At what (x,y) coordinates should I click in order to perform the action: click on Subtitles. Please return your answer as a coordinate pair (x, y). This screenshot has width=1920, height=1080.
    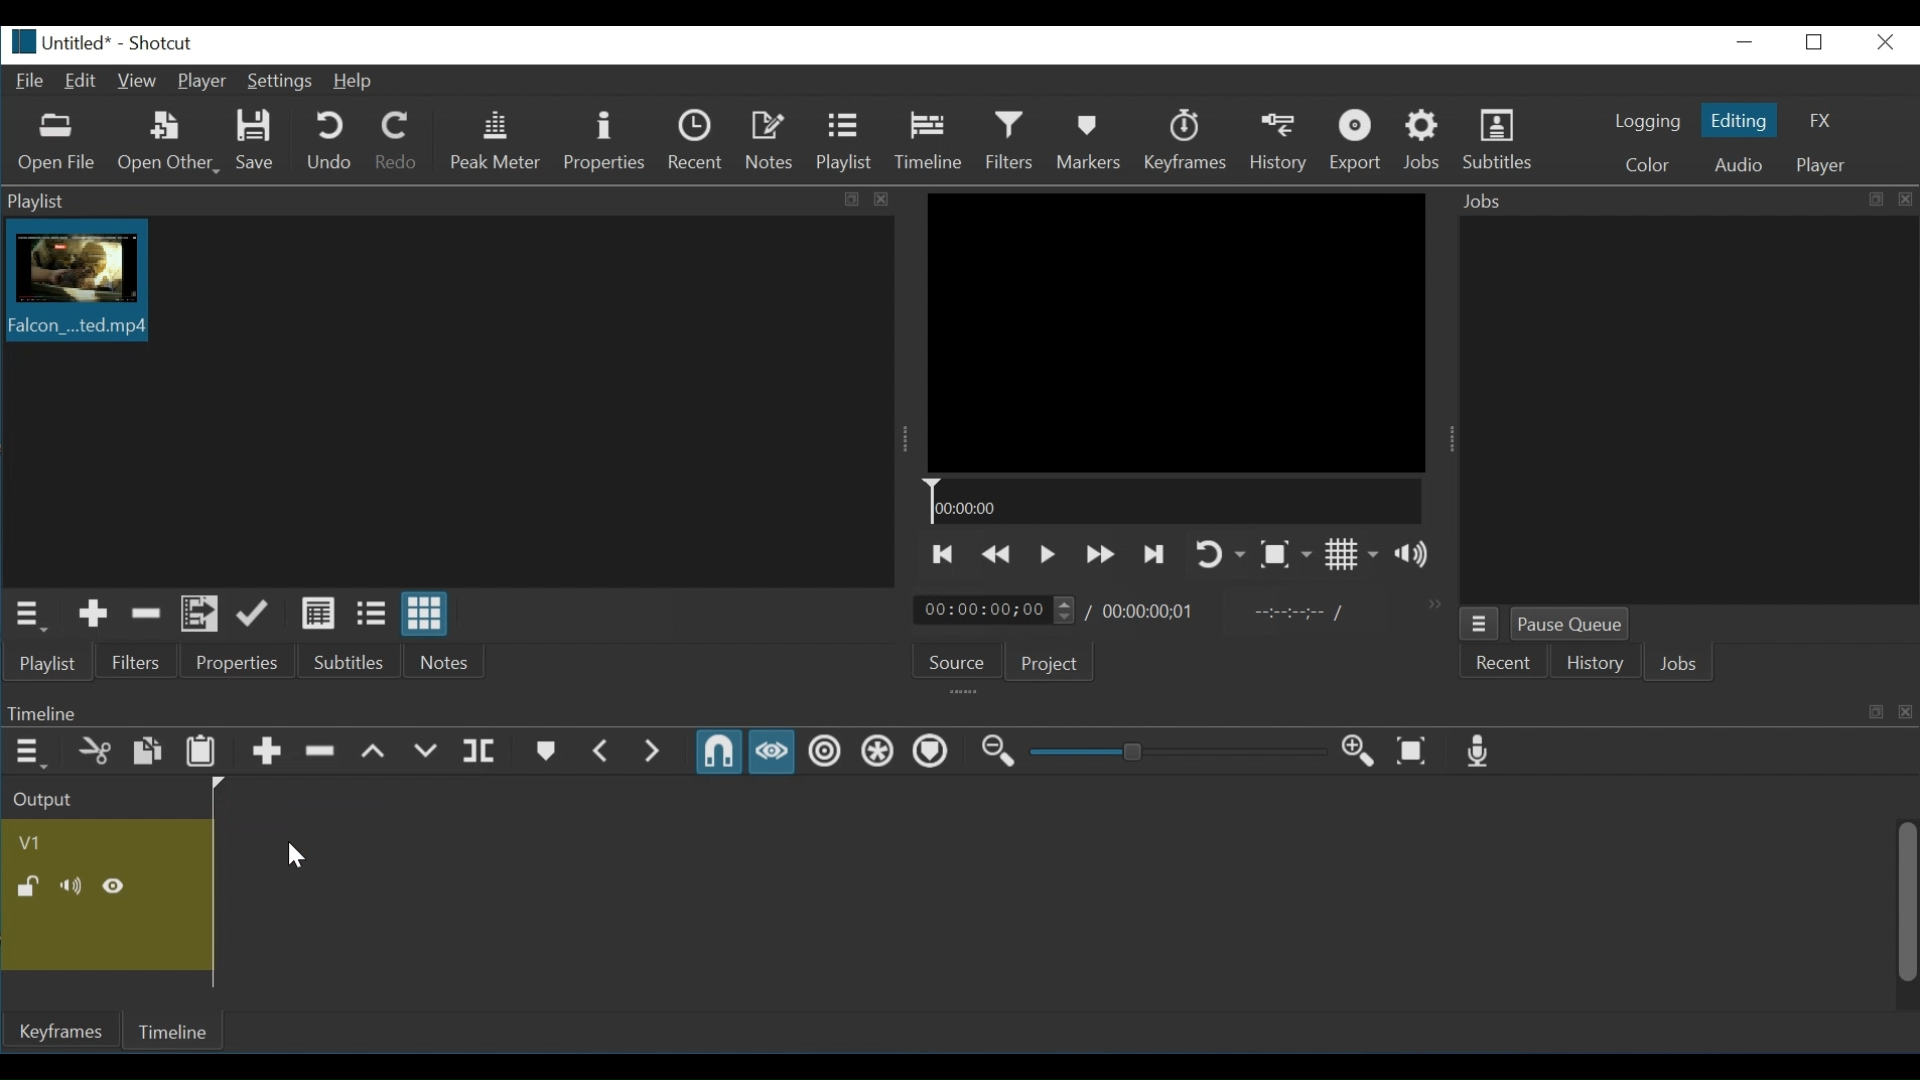
    Looking at the image, I should click on (357, 660).